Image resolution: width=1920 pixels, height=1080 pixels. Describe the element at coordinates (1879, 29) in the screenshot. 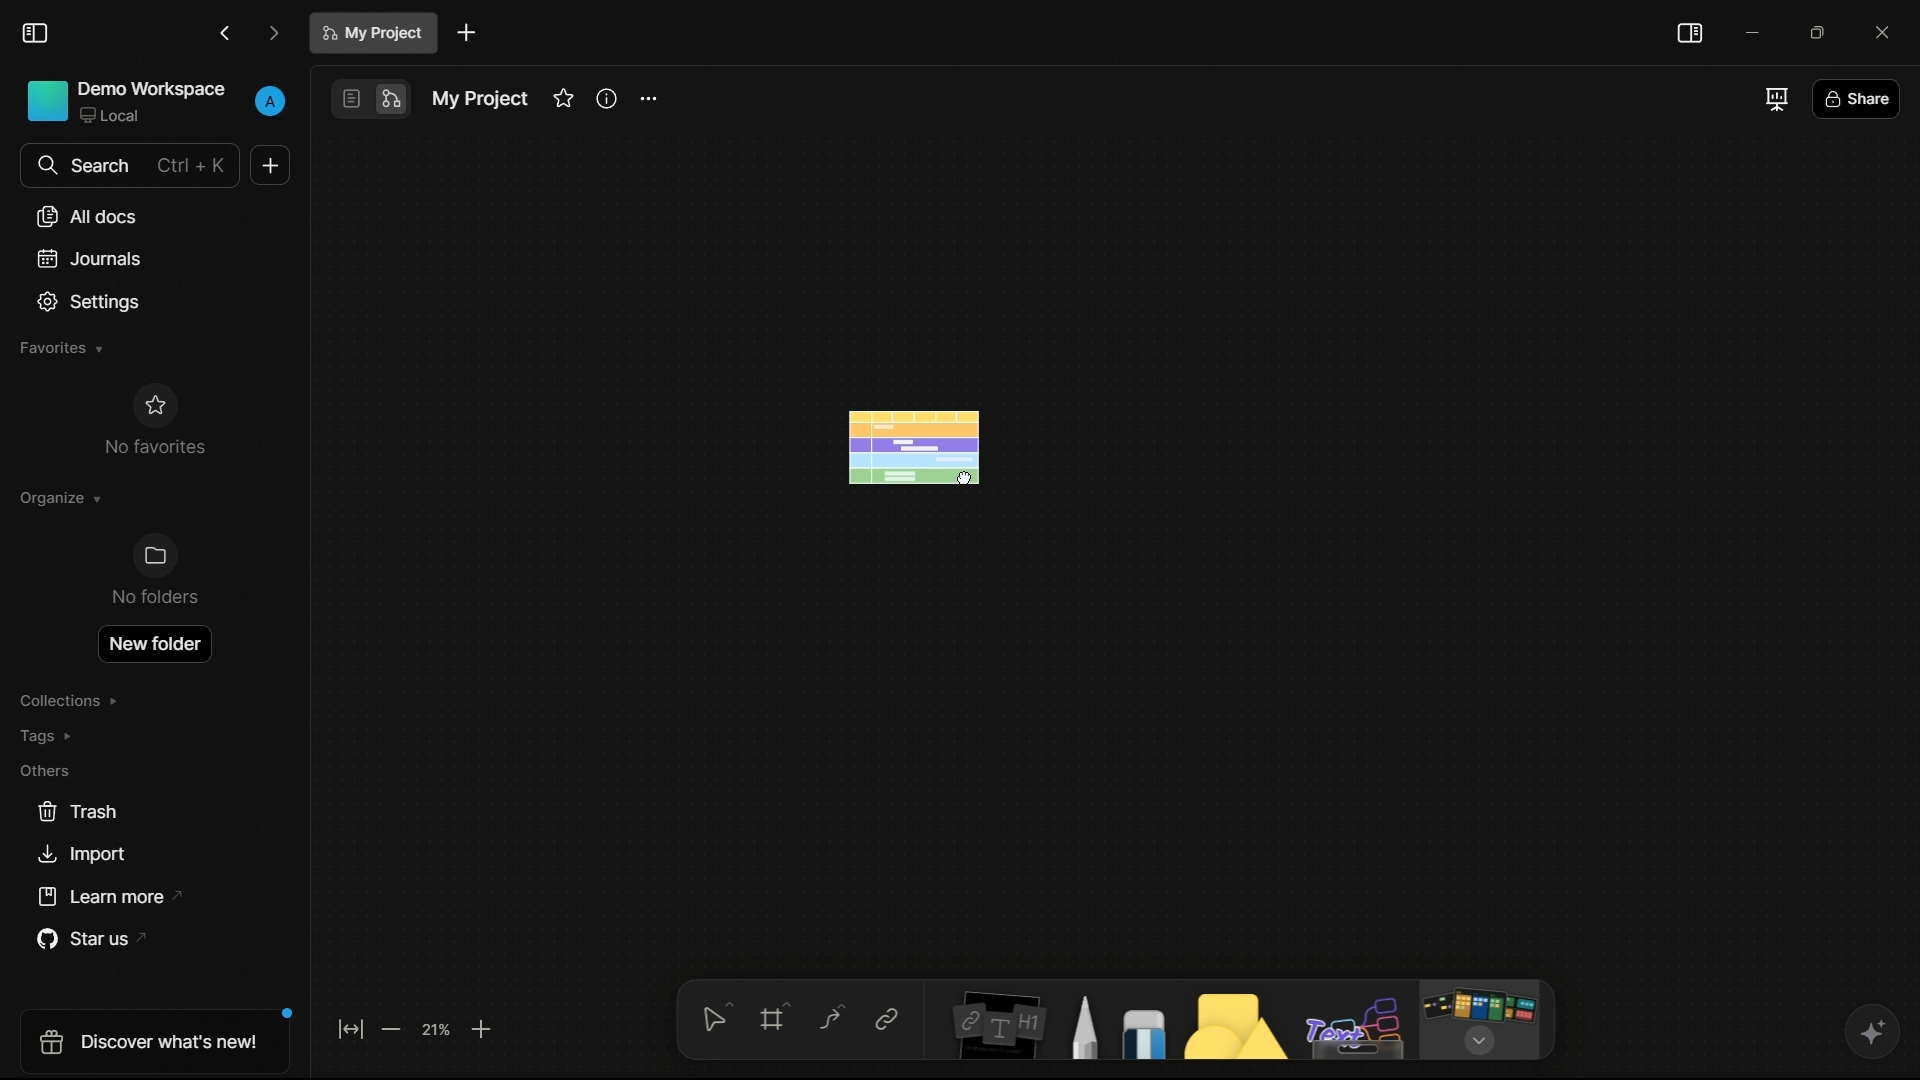

I see `close app` at that location.